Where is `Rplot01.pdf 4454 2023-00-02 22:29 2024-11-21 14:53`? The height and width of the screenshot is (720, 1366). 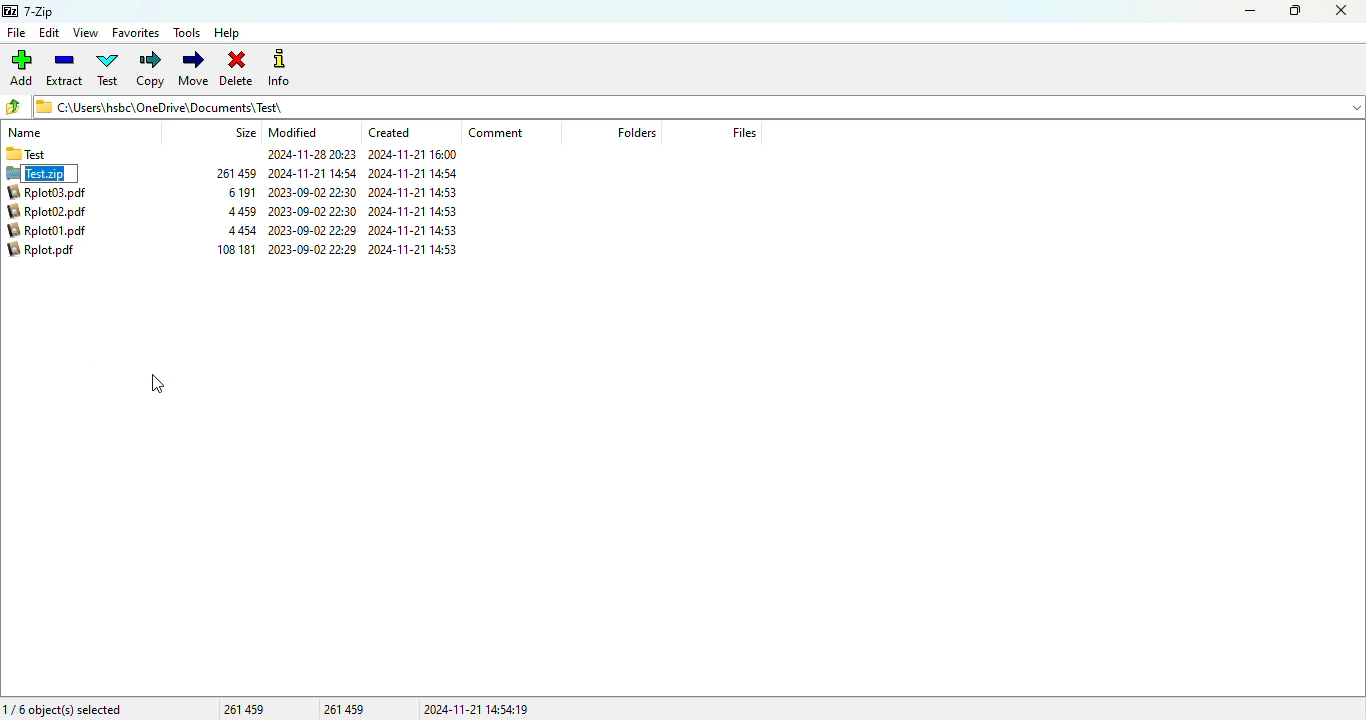 Rplot01.pdf 4454 2023-00-02 22:29 2024-11-21 14:53 is located at coordinates (53, 229).